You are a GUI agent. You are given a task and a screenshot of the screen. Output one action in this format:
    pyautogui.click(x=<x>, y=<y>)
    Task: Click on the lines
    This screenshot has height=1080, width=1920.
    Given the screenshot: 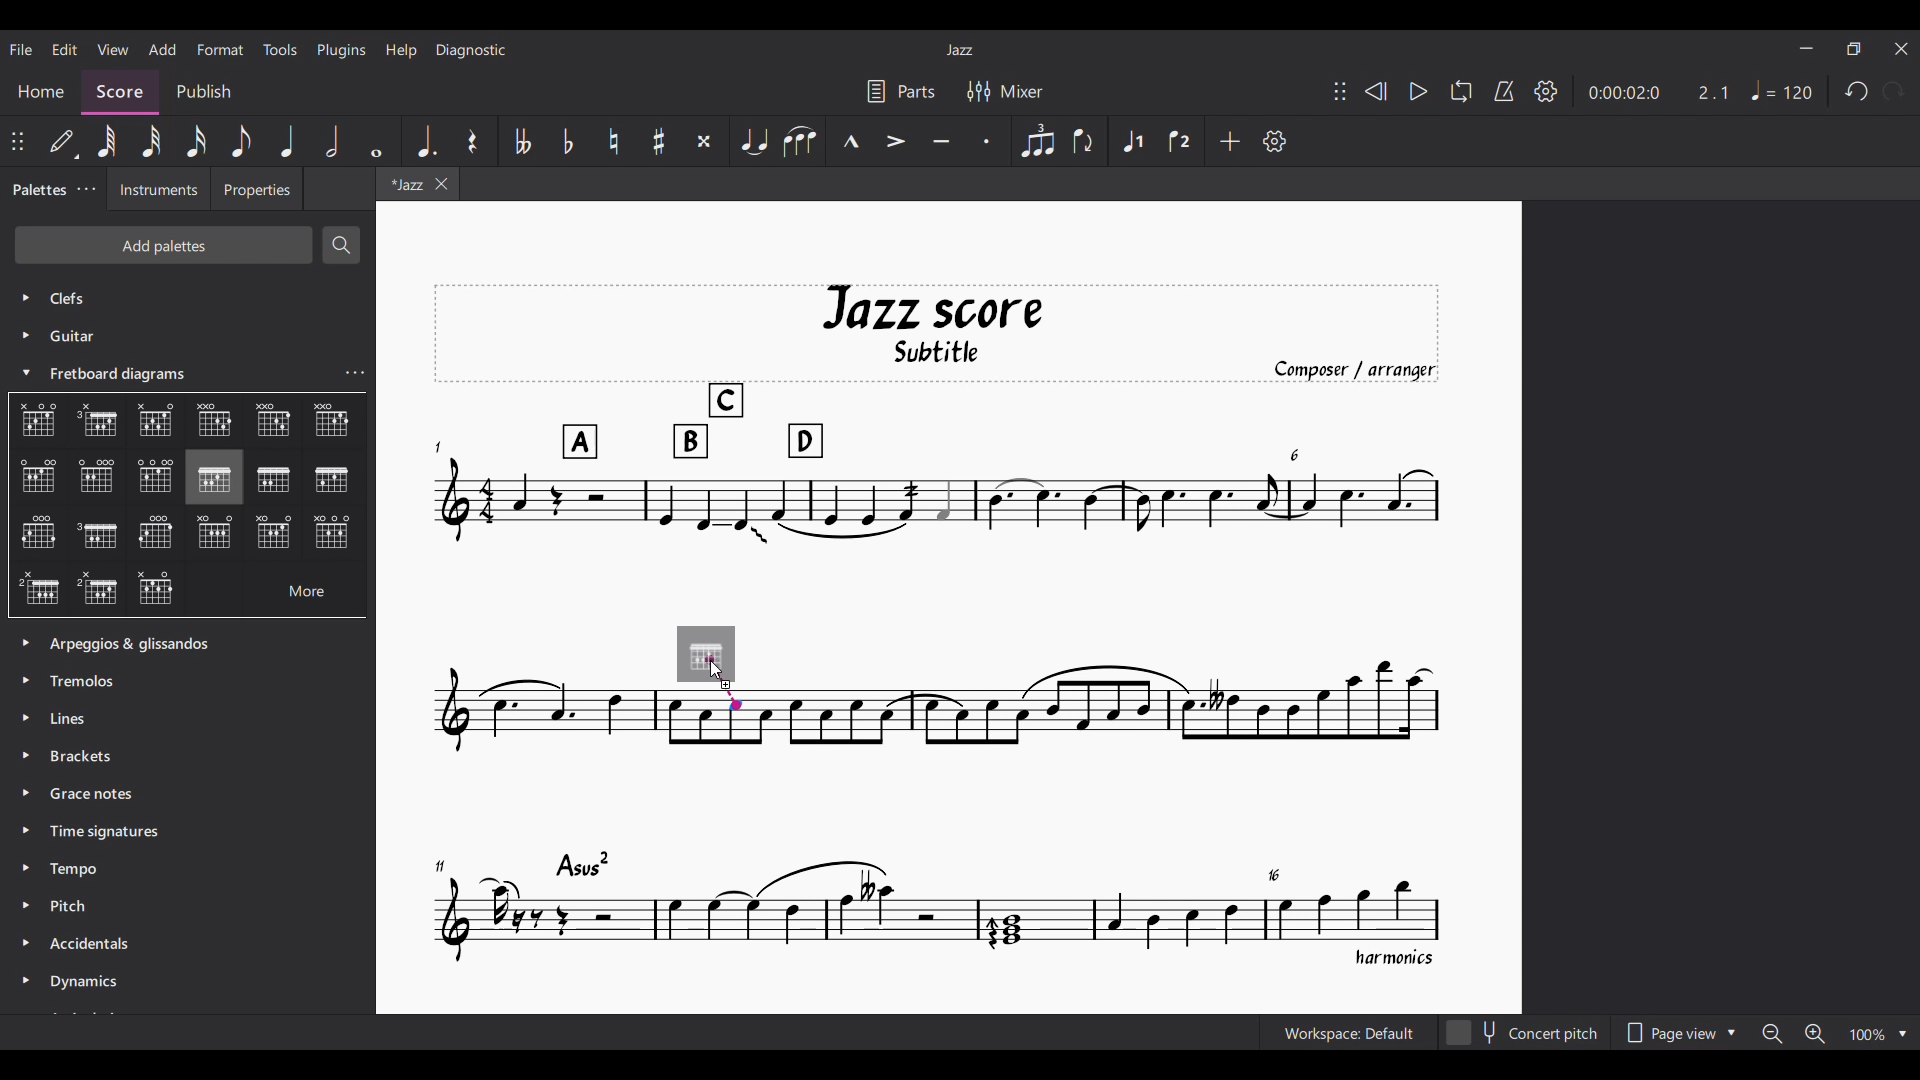 What is the action you would take?
    pyautogui.click(x=74, y=719)
    